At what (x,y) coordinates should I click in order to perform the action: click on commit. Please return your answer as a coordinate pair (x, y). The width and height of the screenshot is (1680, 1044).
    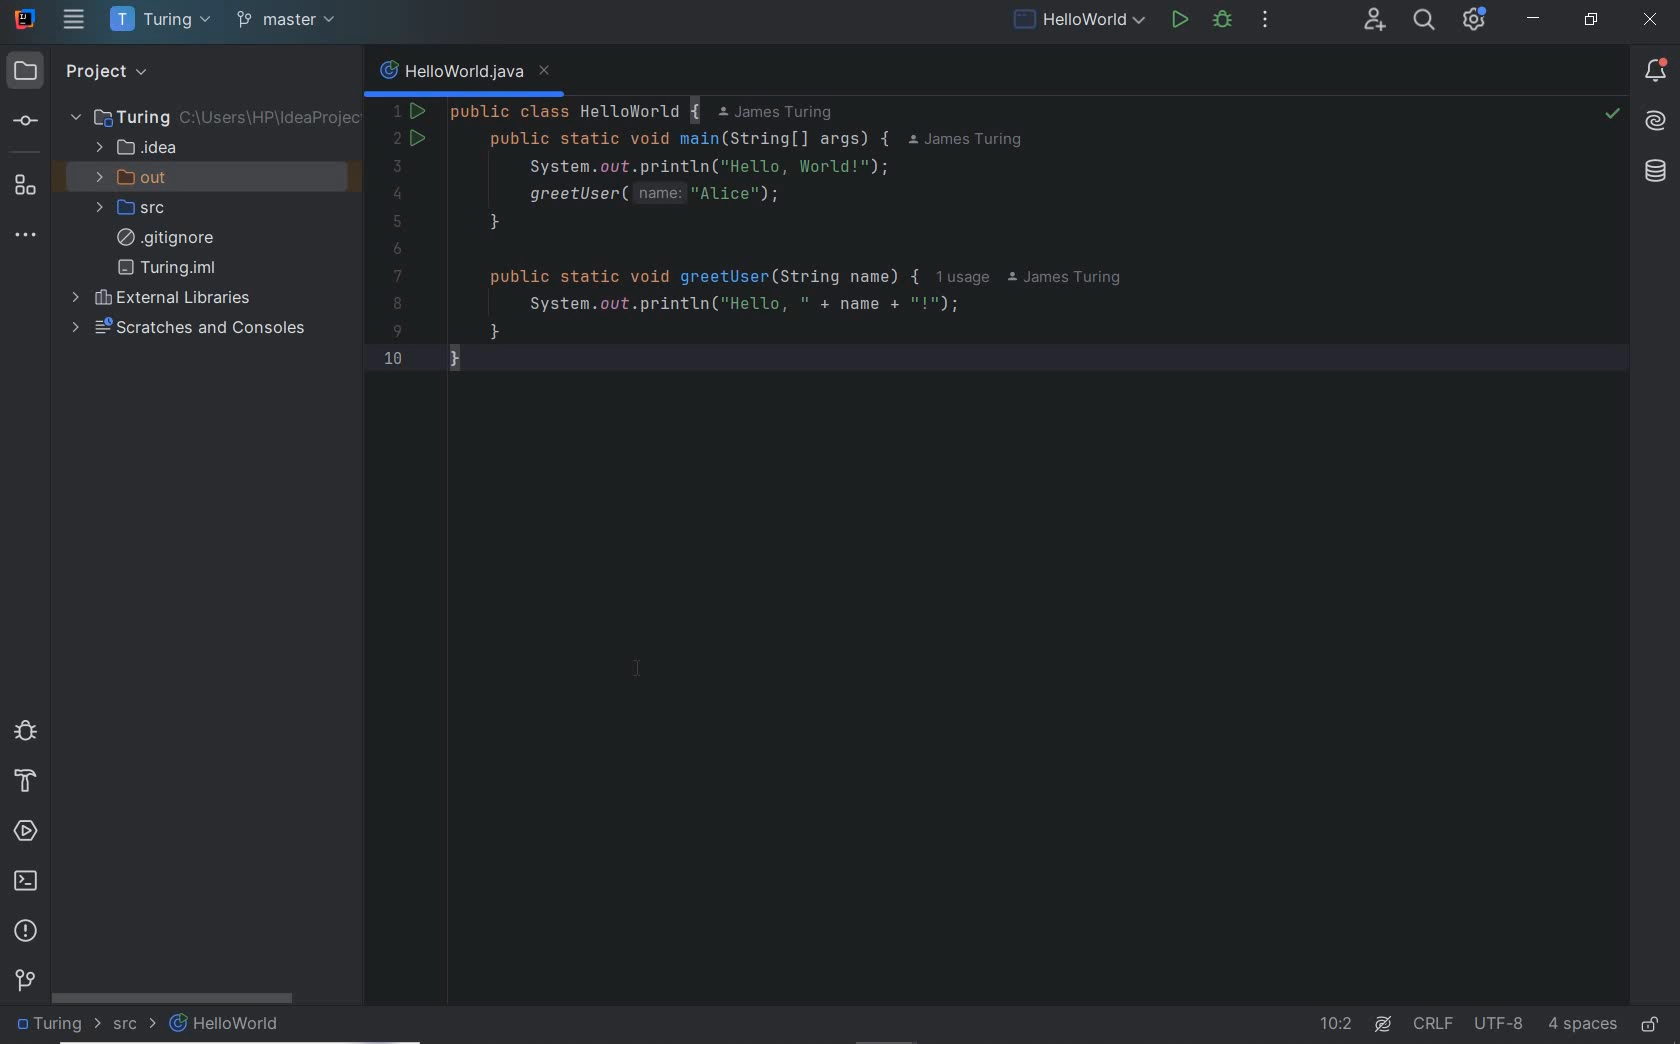
    Looking at the image, I should click on (24, 123).